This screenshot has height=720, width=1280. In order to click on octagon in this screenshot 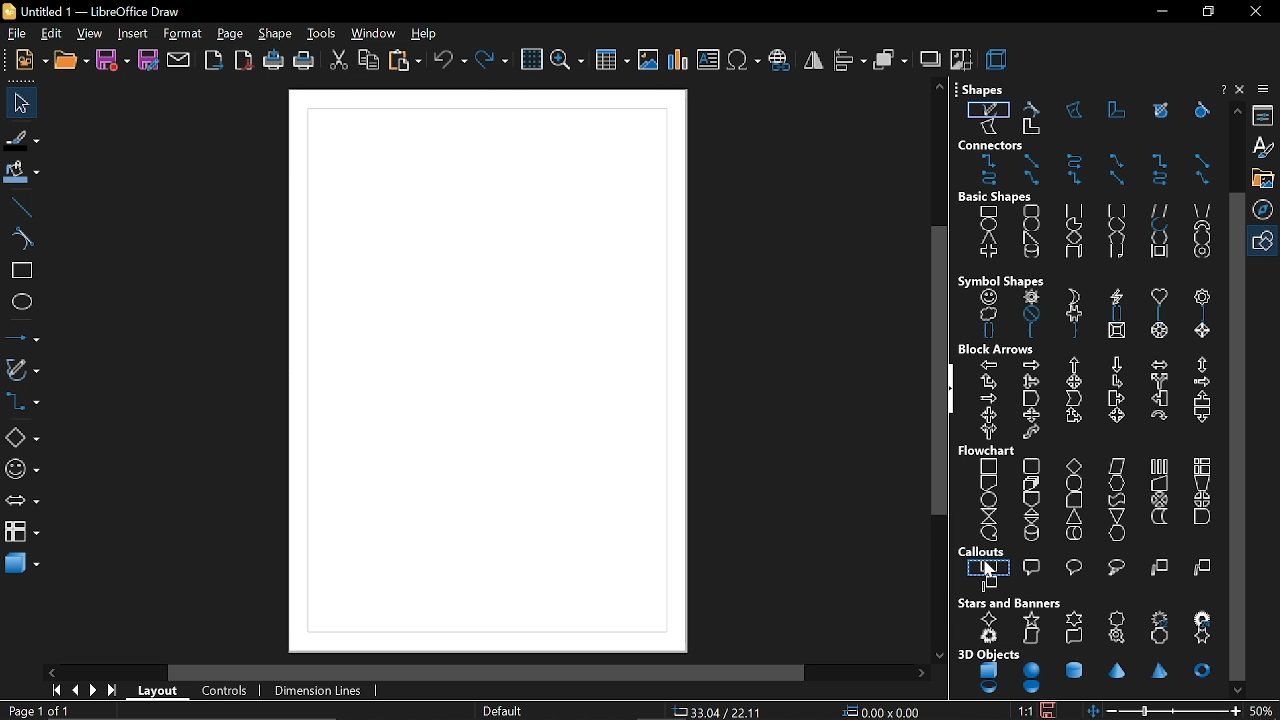, I will do `click(1199, 241)`.